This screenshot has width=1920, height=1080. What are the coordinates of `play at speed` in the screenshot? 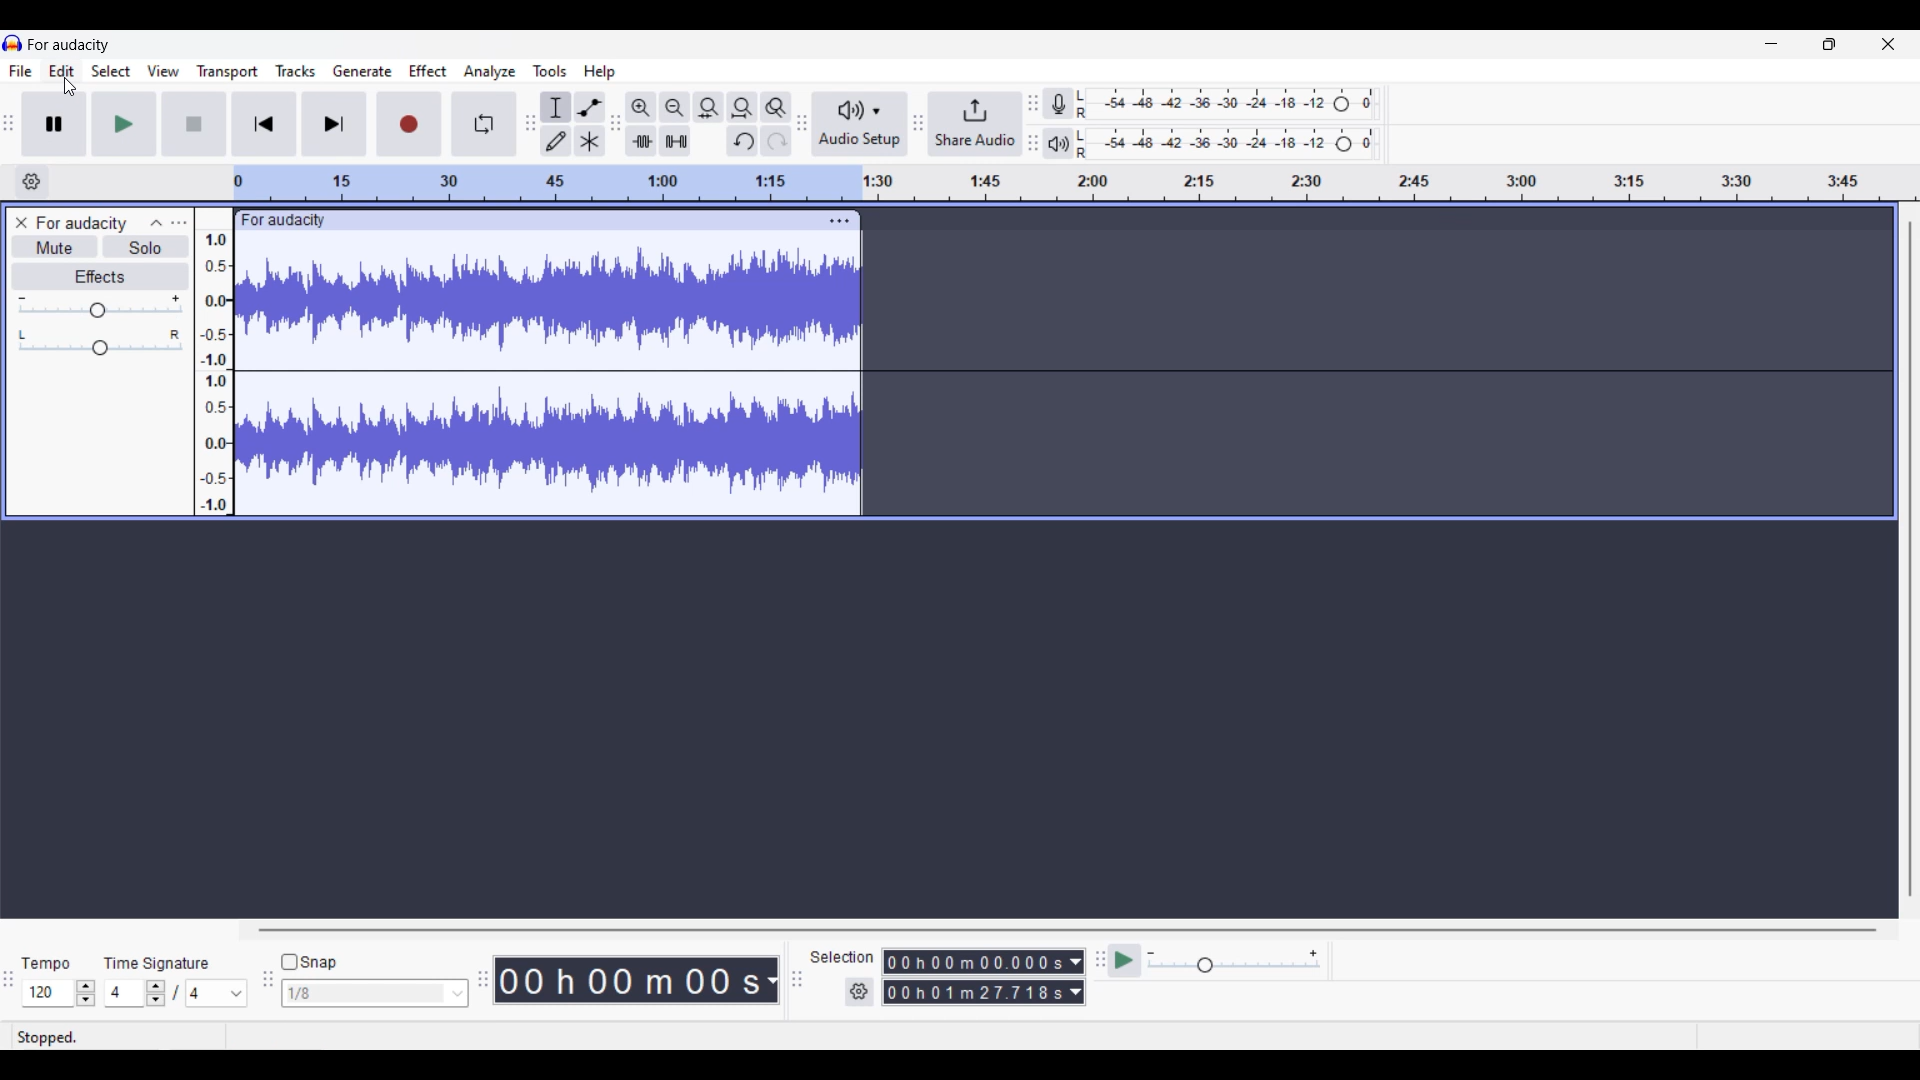 It's located at (1124, 959).